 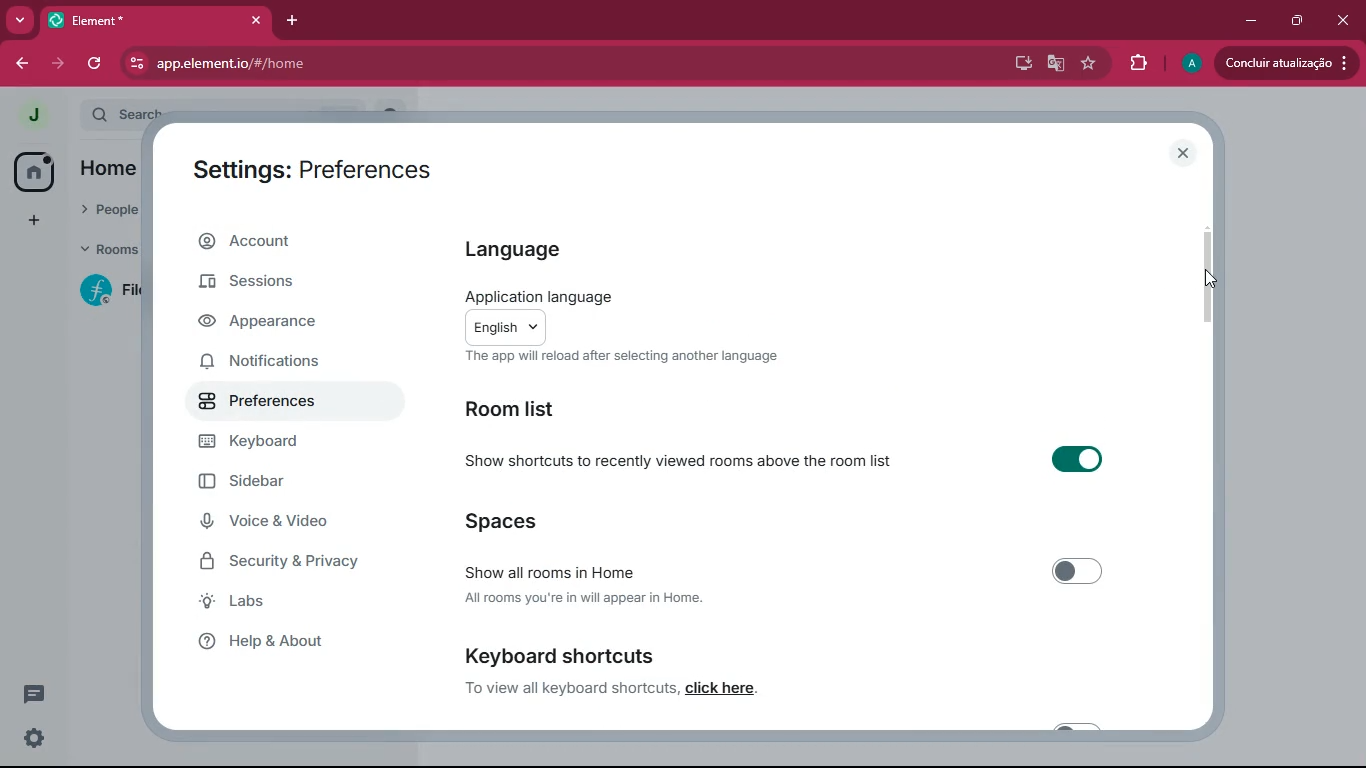 What do you see at coordinates (506, 326) in the screenshot?
I see `english` at bounding box center [506, 326].